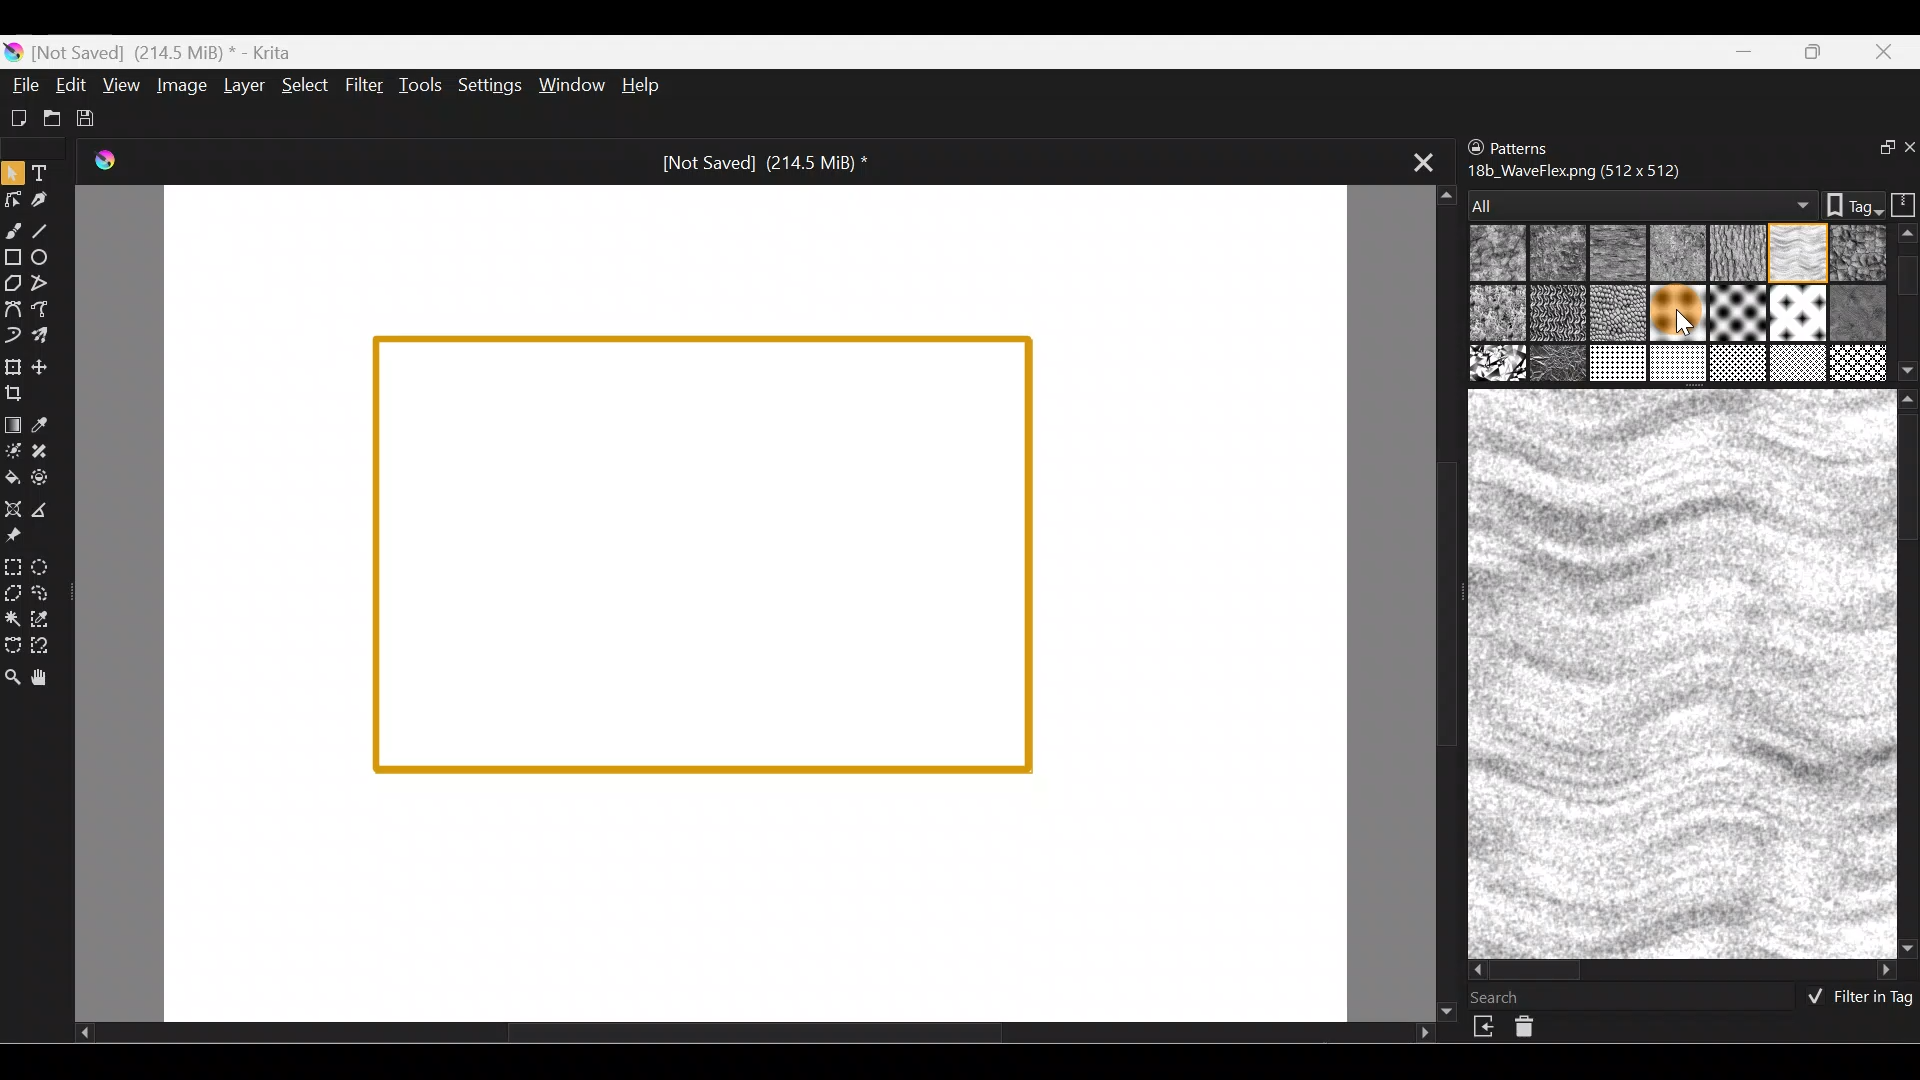 Image resolution: width=1920 pixels, height=1080 pixels. I want to click on Float docker, so click(1874, 149).